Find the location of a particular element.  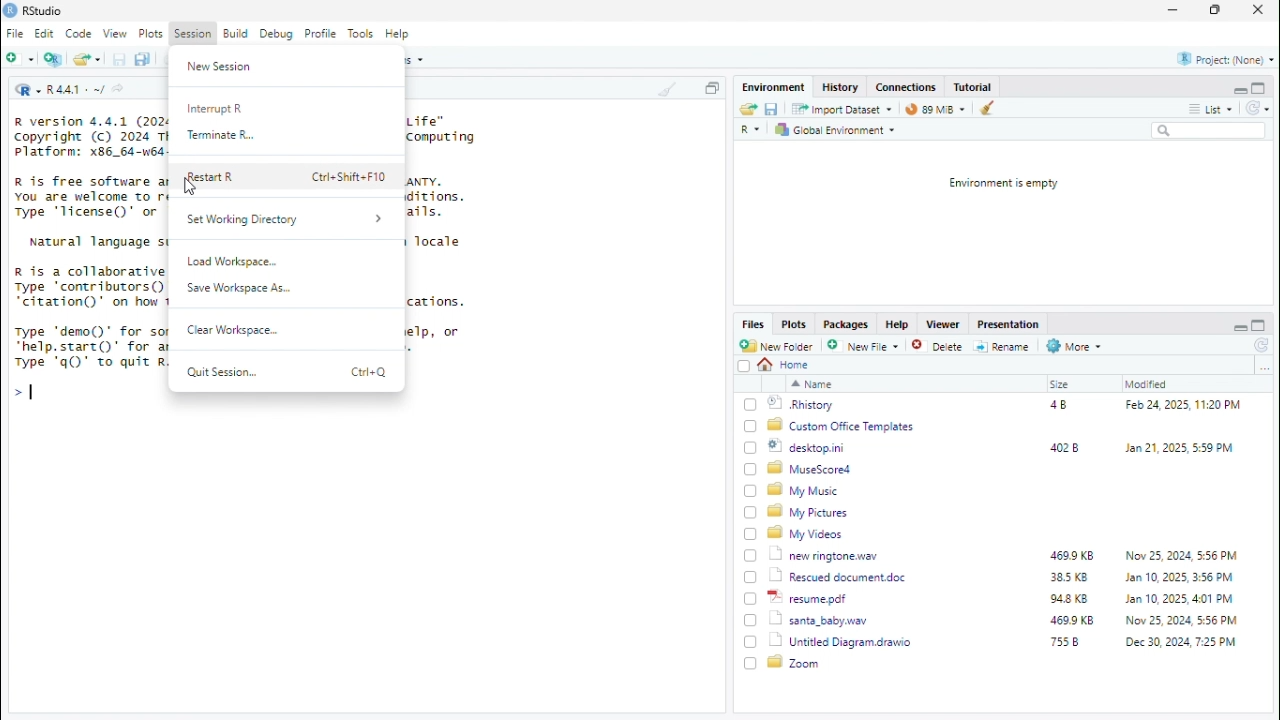

Checkbox is located at coordinates (751, 642).